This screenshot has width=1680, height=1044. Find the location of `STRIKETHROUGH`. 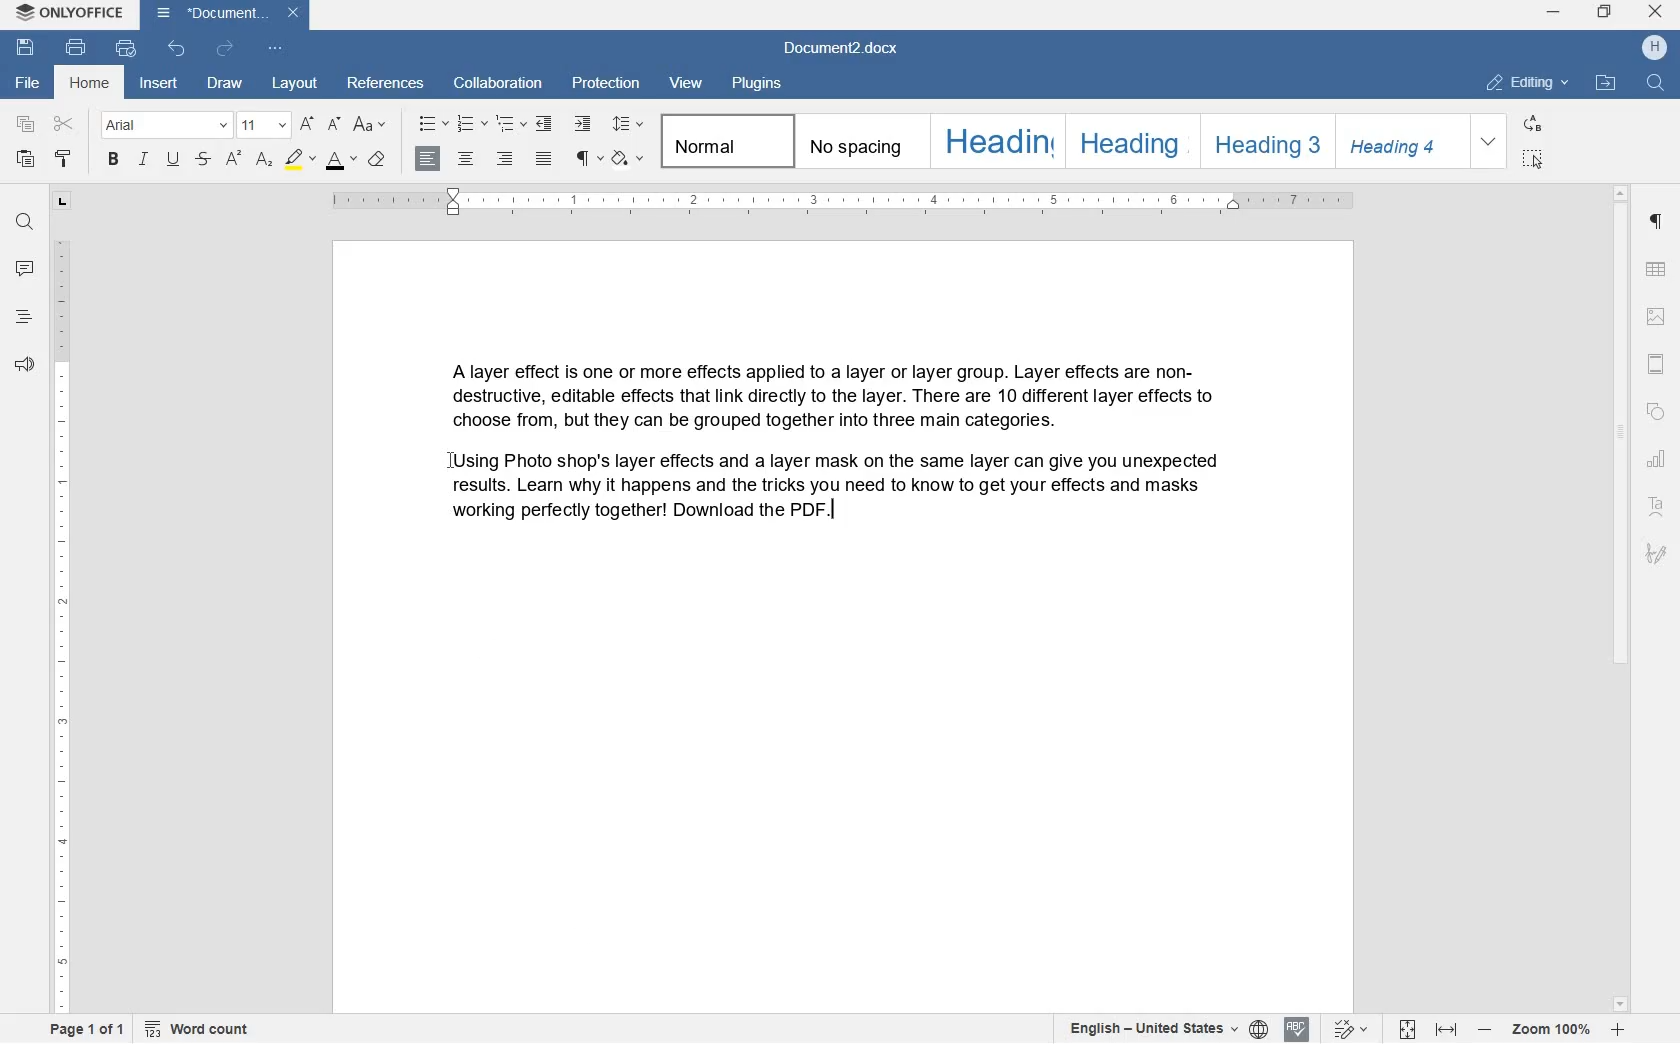

STRIKETHROUGH is located at coordinates (202, 161).